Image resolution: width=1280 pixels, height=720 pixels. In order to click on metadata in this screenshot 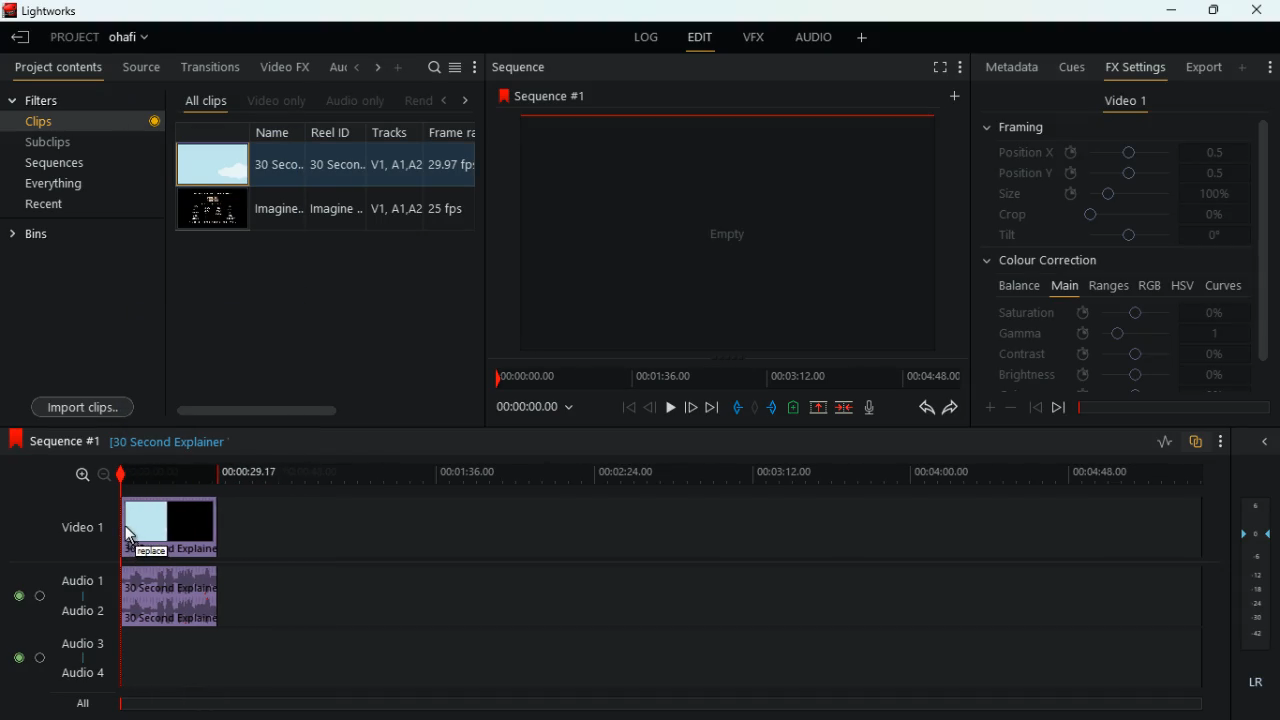, I will do `click(1008, 66)`.